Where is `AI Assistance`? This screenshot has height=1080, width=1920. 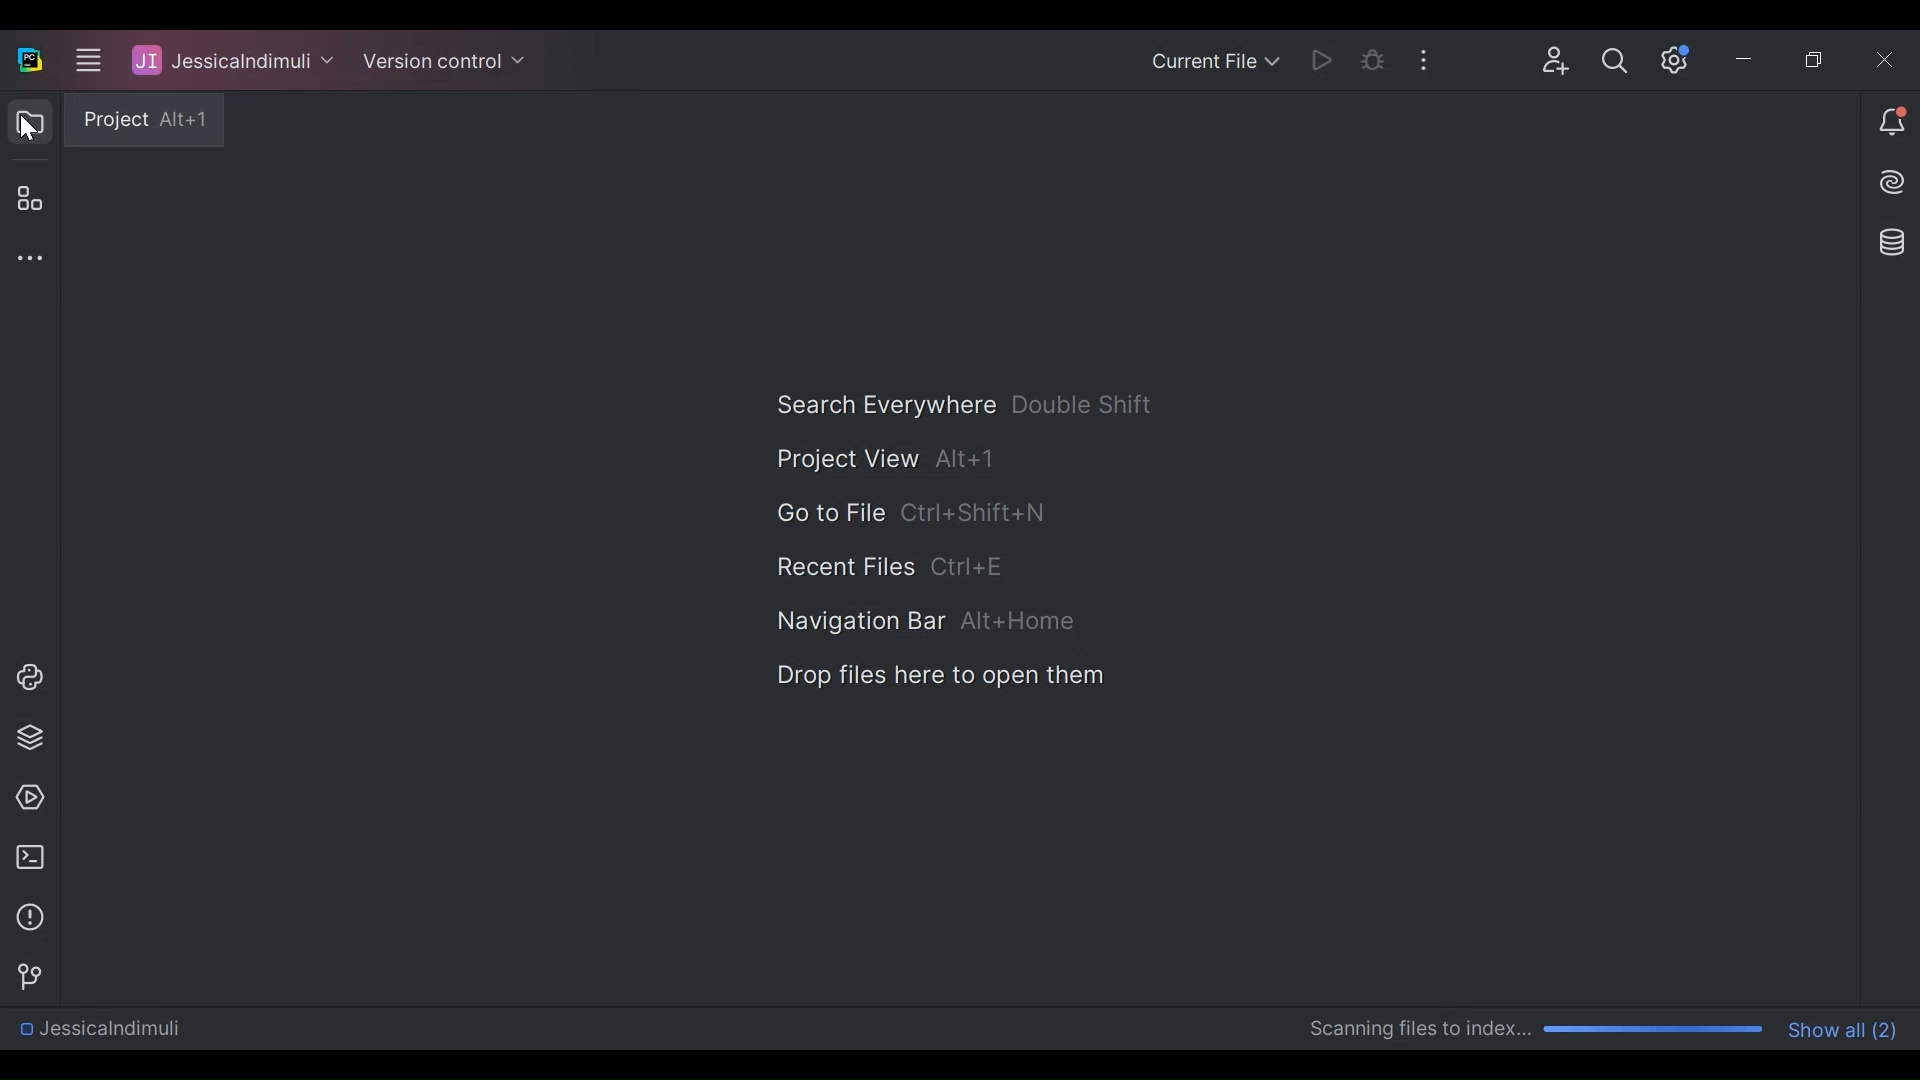
AI Assistance is located at coordinates (1891, 182).